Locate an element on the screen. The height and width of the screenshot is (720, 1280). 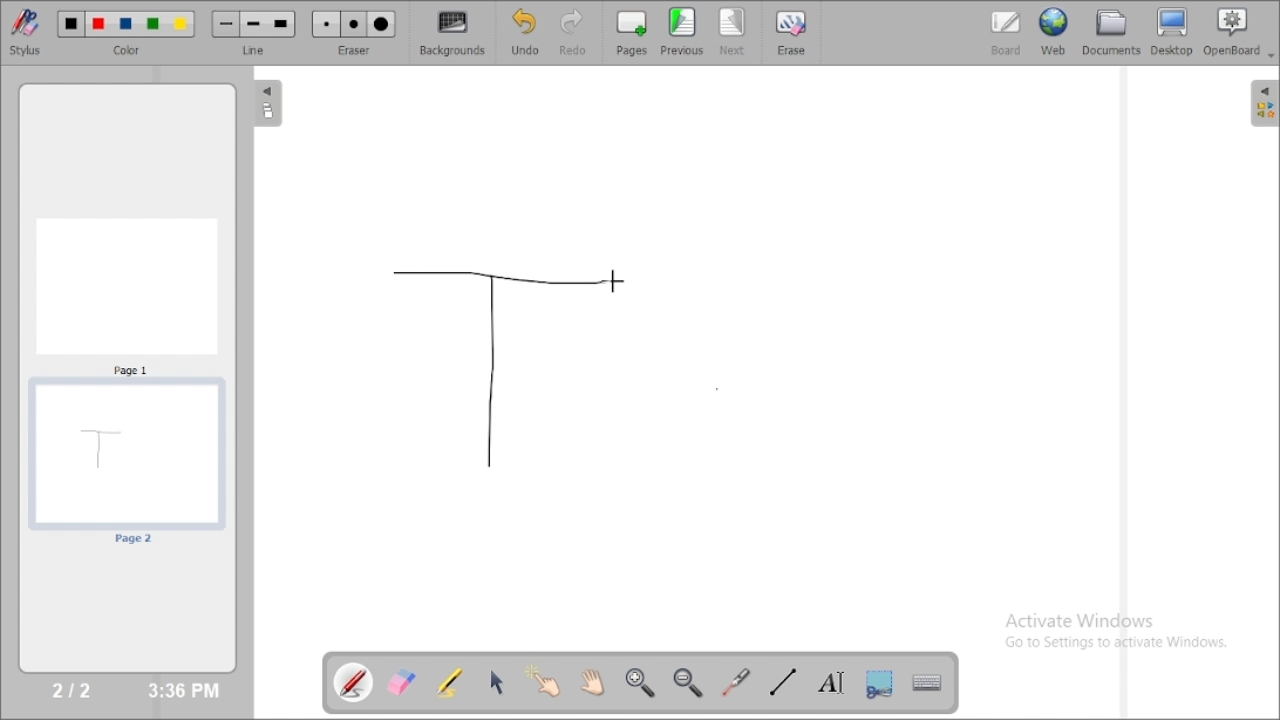
zoom out is located at coordinates (690, 683).